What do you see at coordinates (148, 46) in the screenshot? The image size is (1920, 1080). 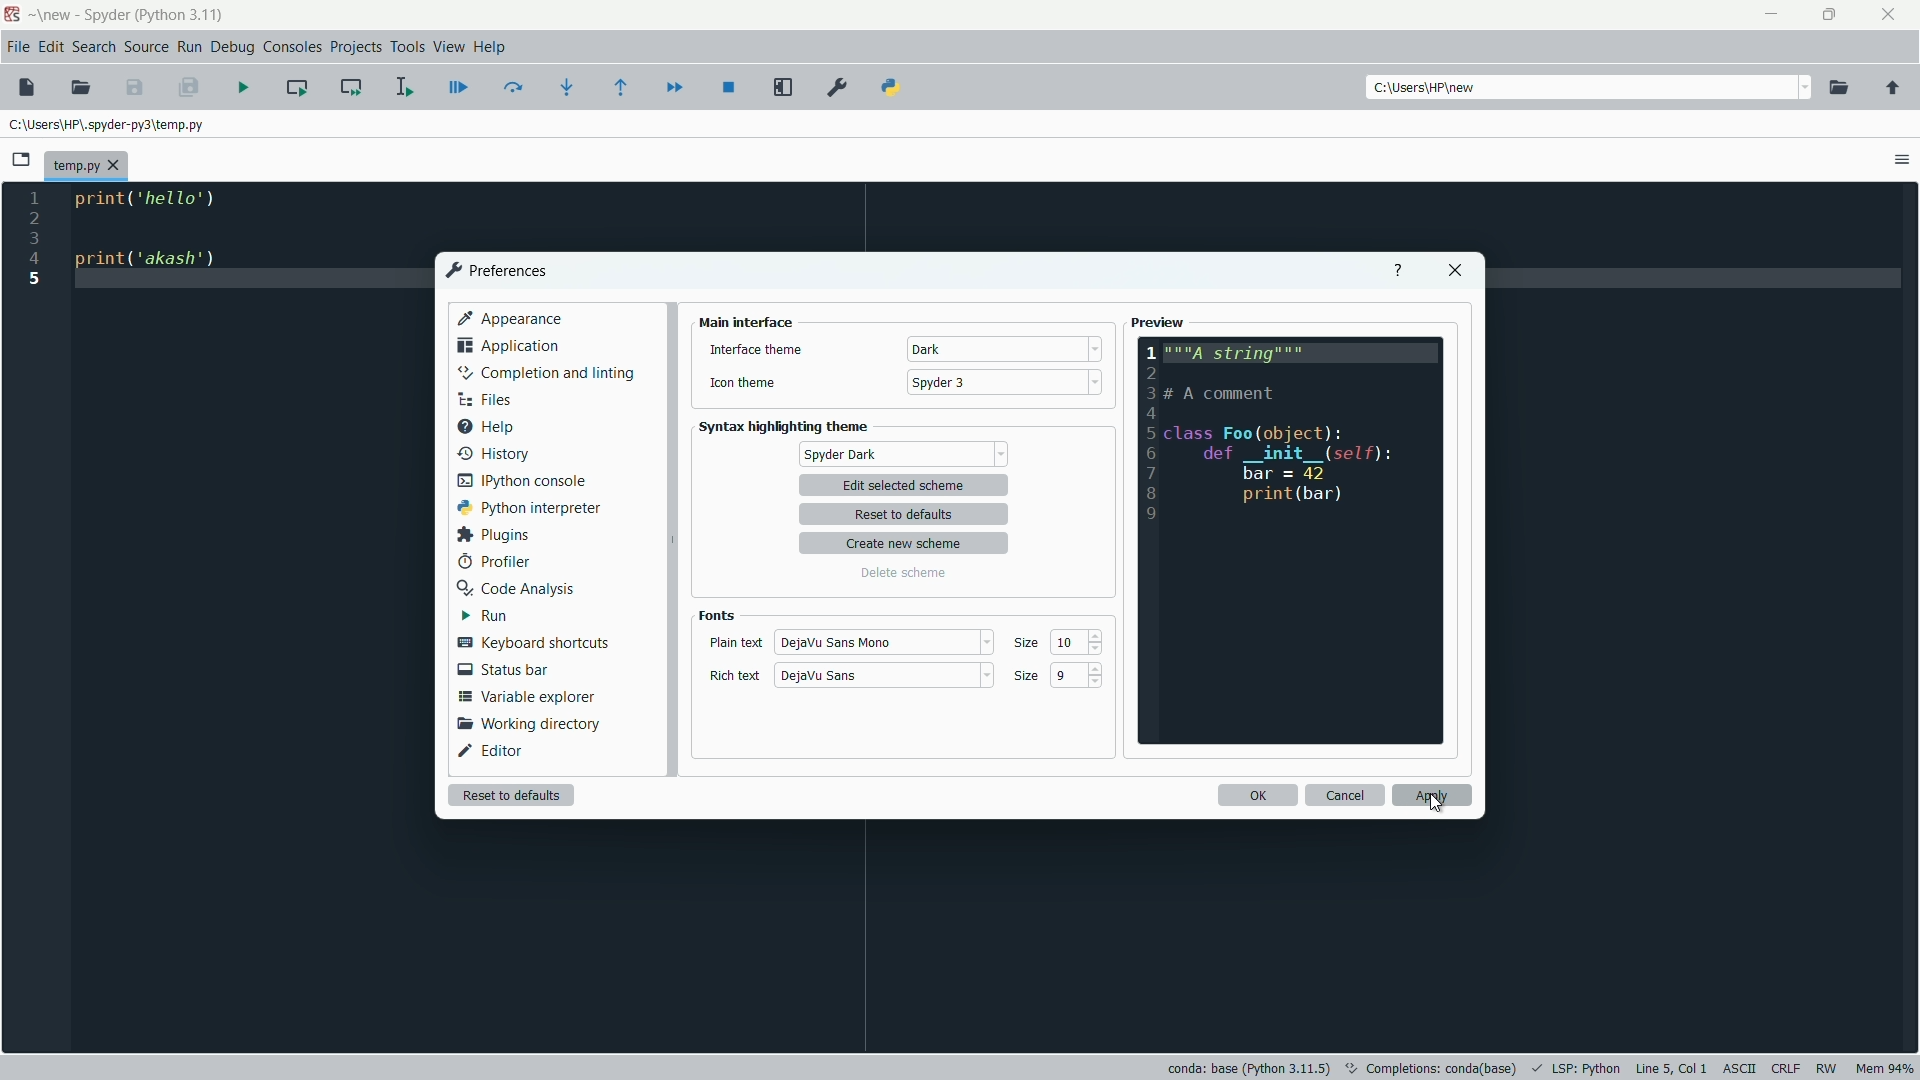 I see `source menu` at bounding box center [148, 46].